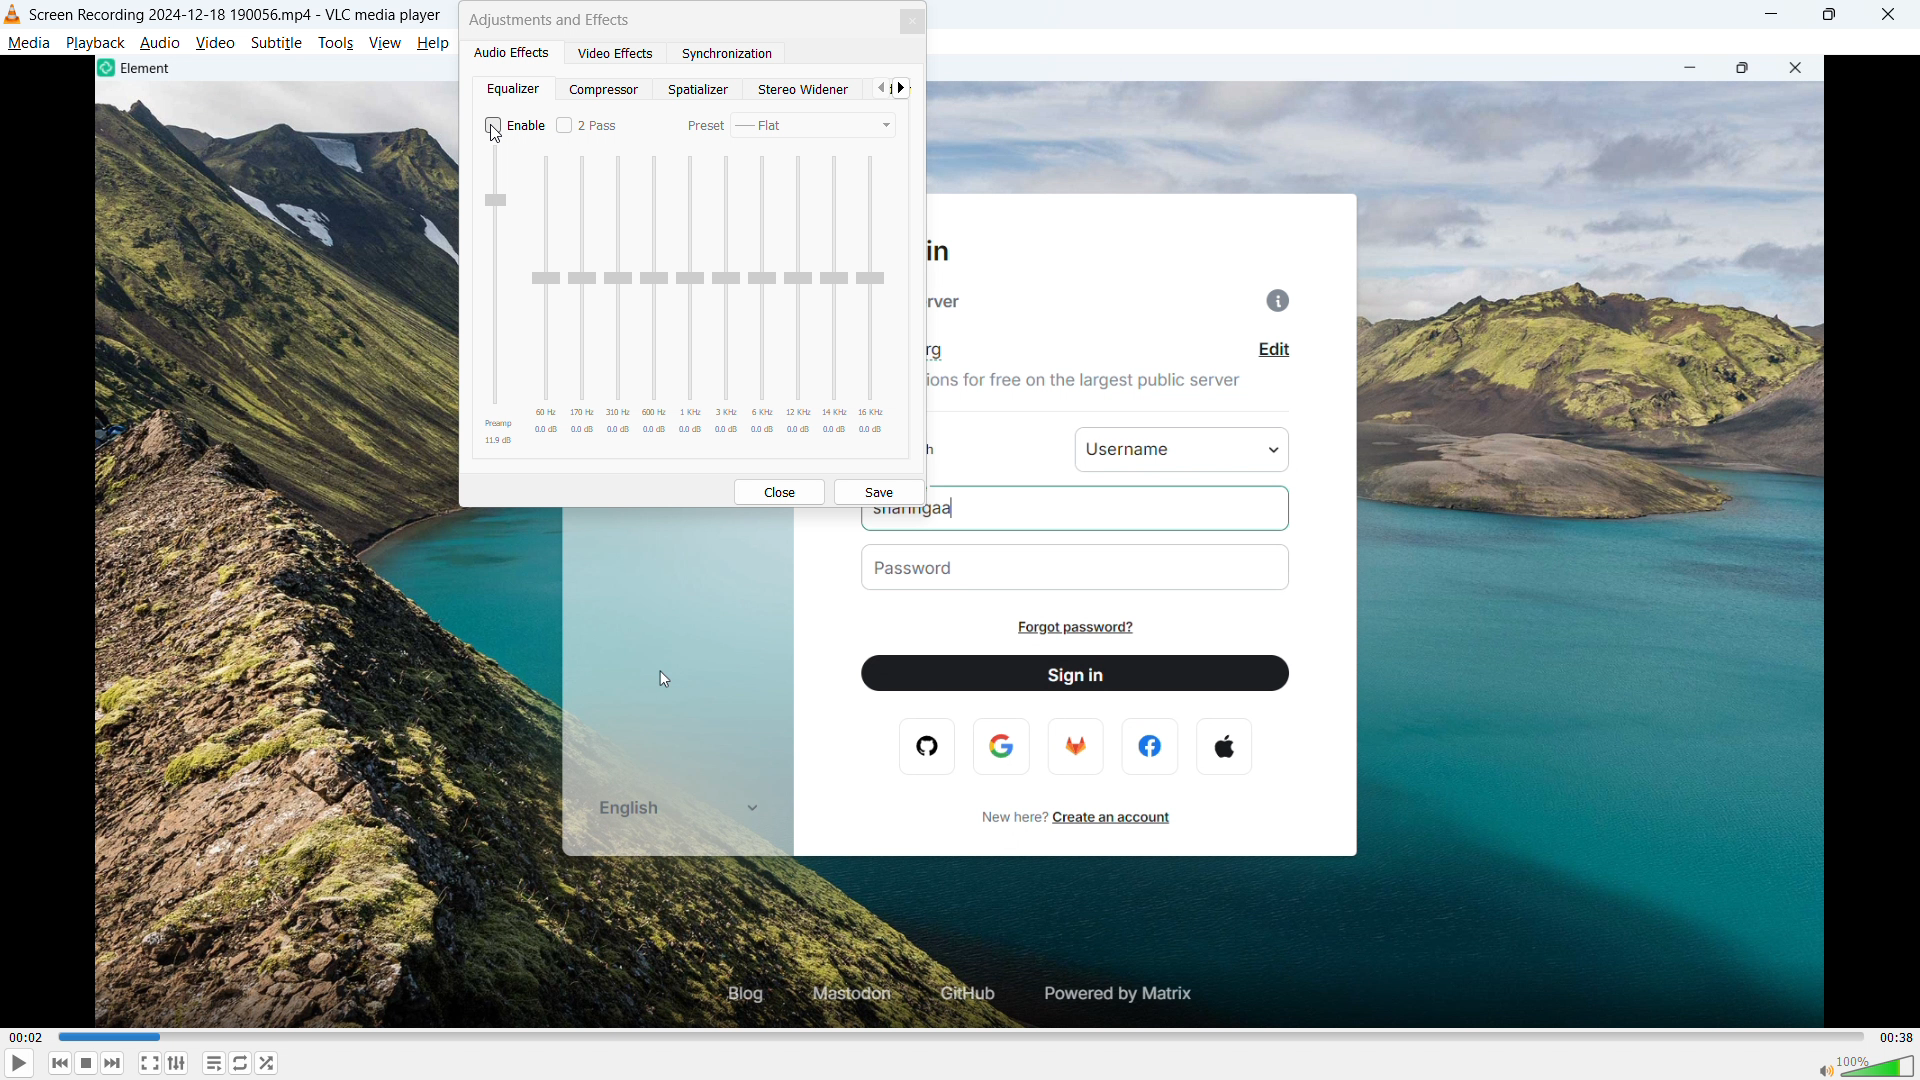  Describe the element at coordinates (833, 296) in the screenshot. I see `Adjust 14 kilohertz ` at that location.